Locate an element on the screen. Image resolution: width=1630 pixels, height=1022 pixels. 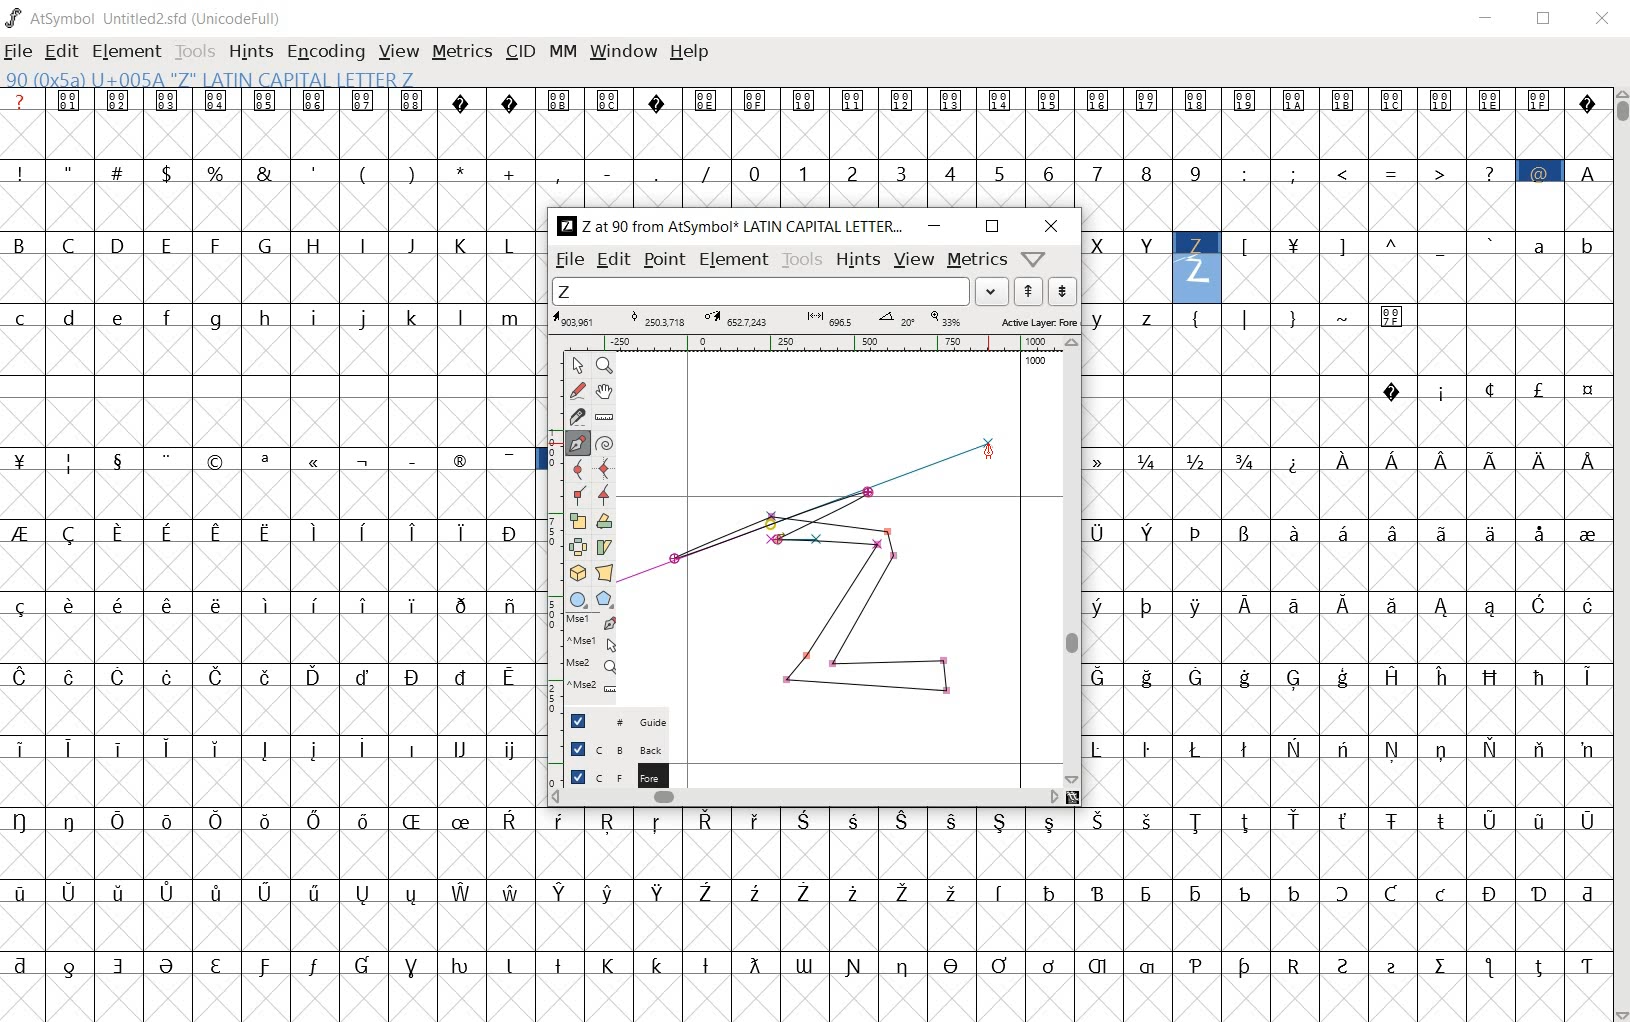
Add a corner point is located at coordinates (577, 494).